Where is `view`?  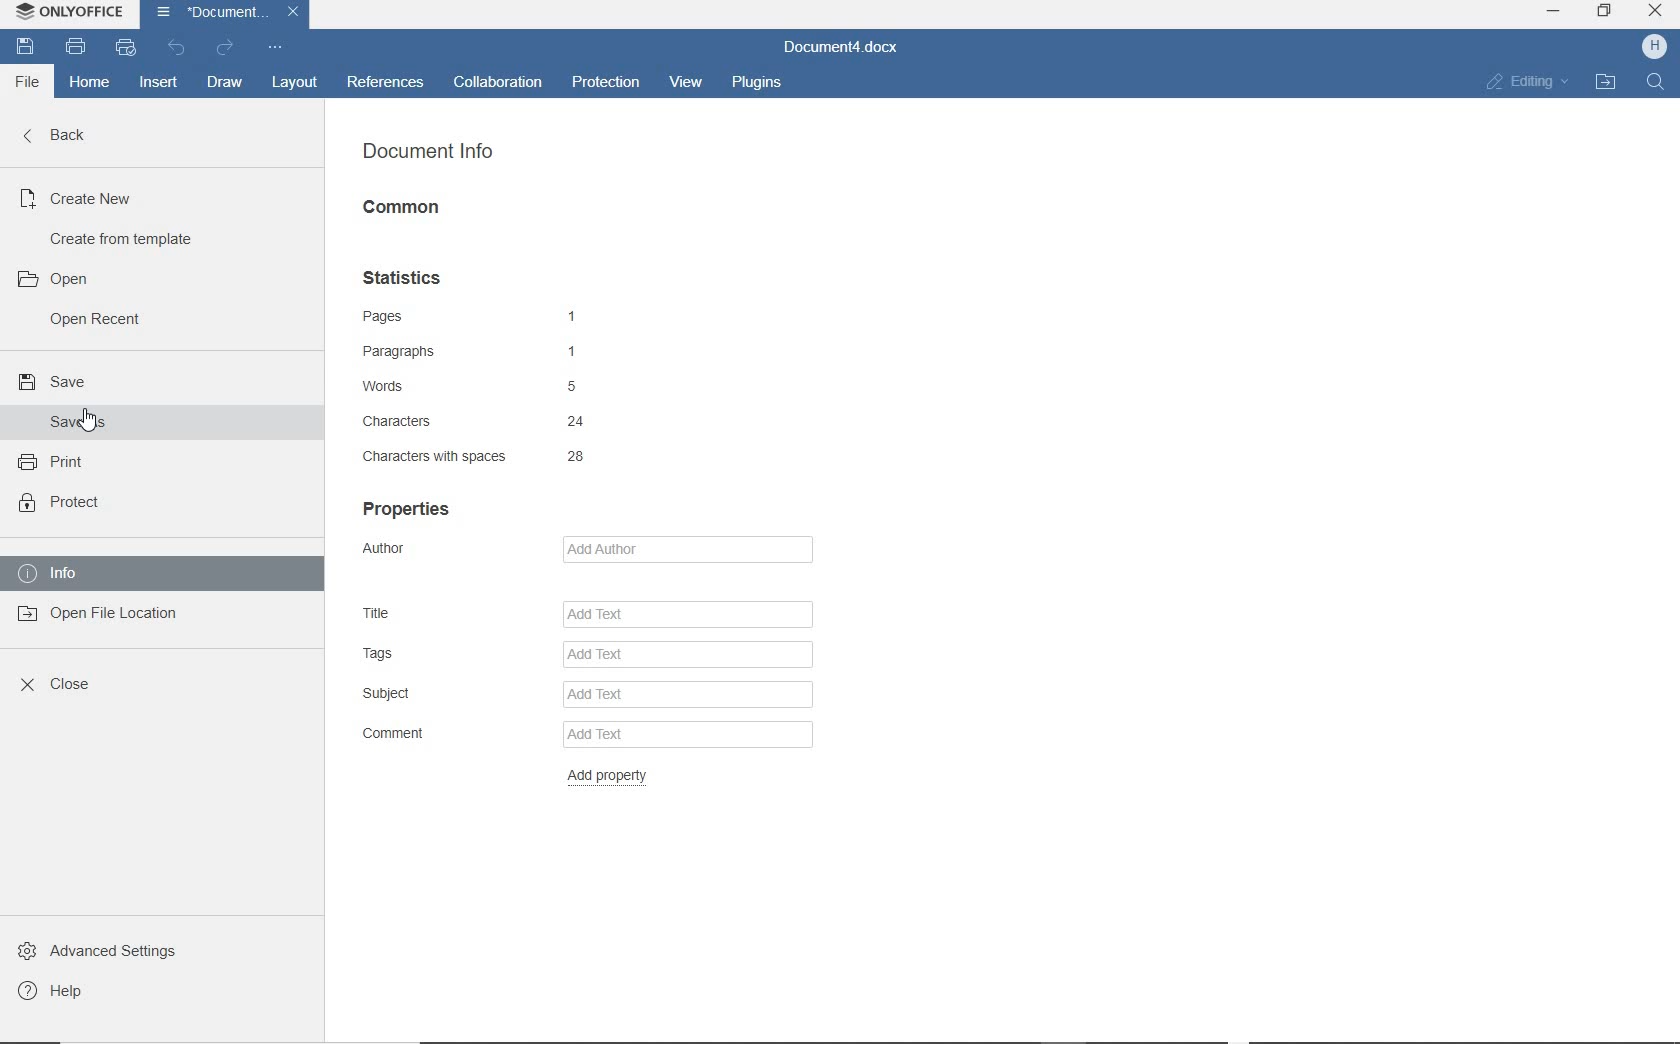
view is located at coordinates (686, 81).